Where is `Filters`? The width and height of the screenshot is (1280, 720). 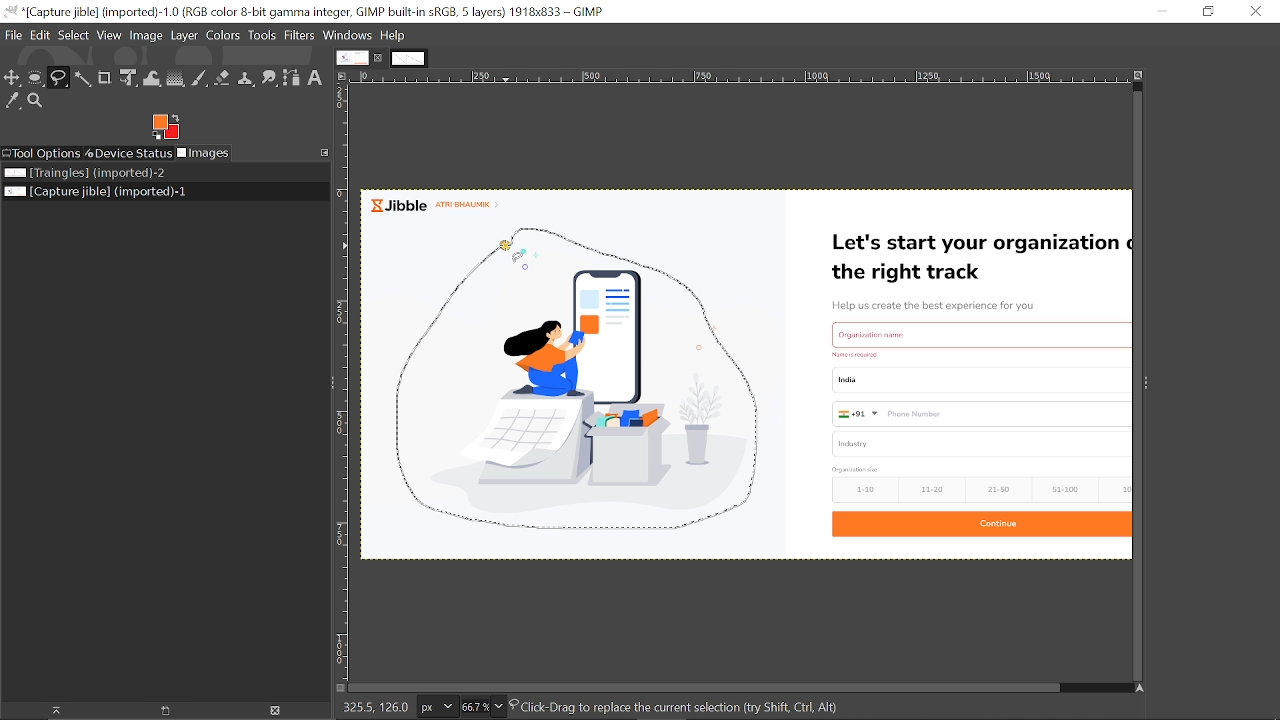 Filters is located at coordinates (301, 37).